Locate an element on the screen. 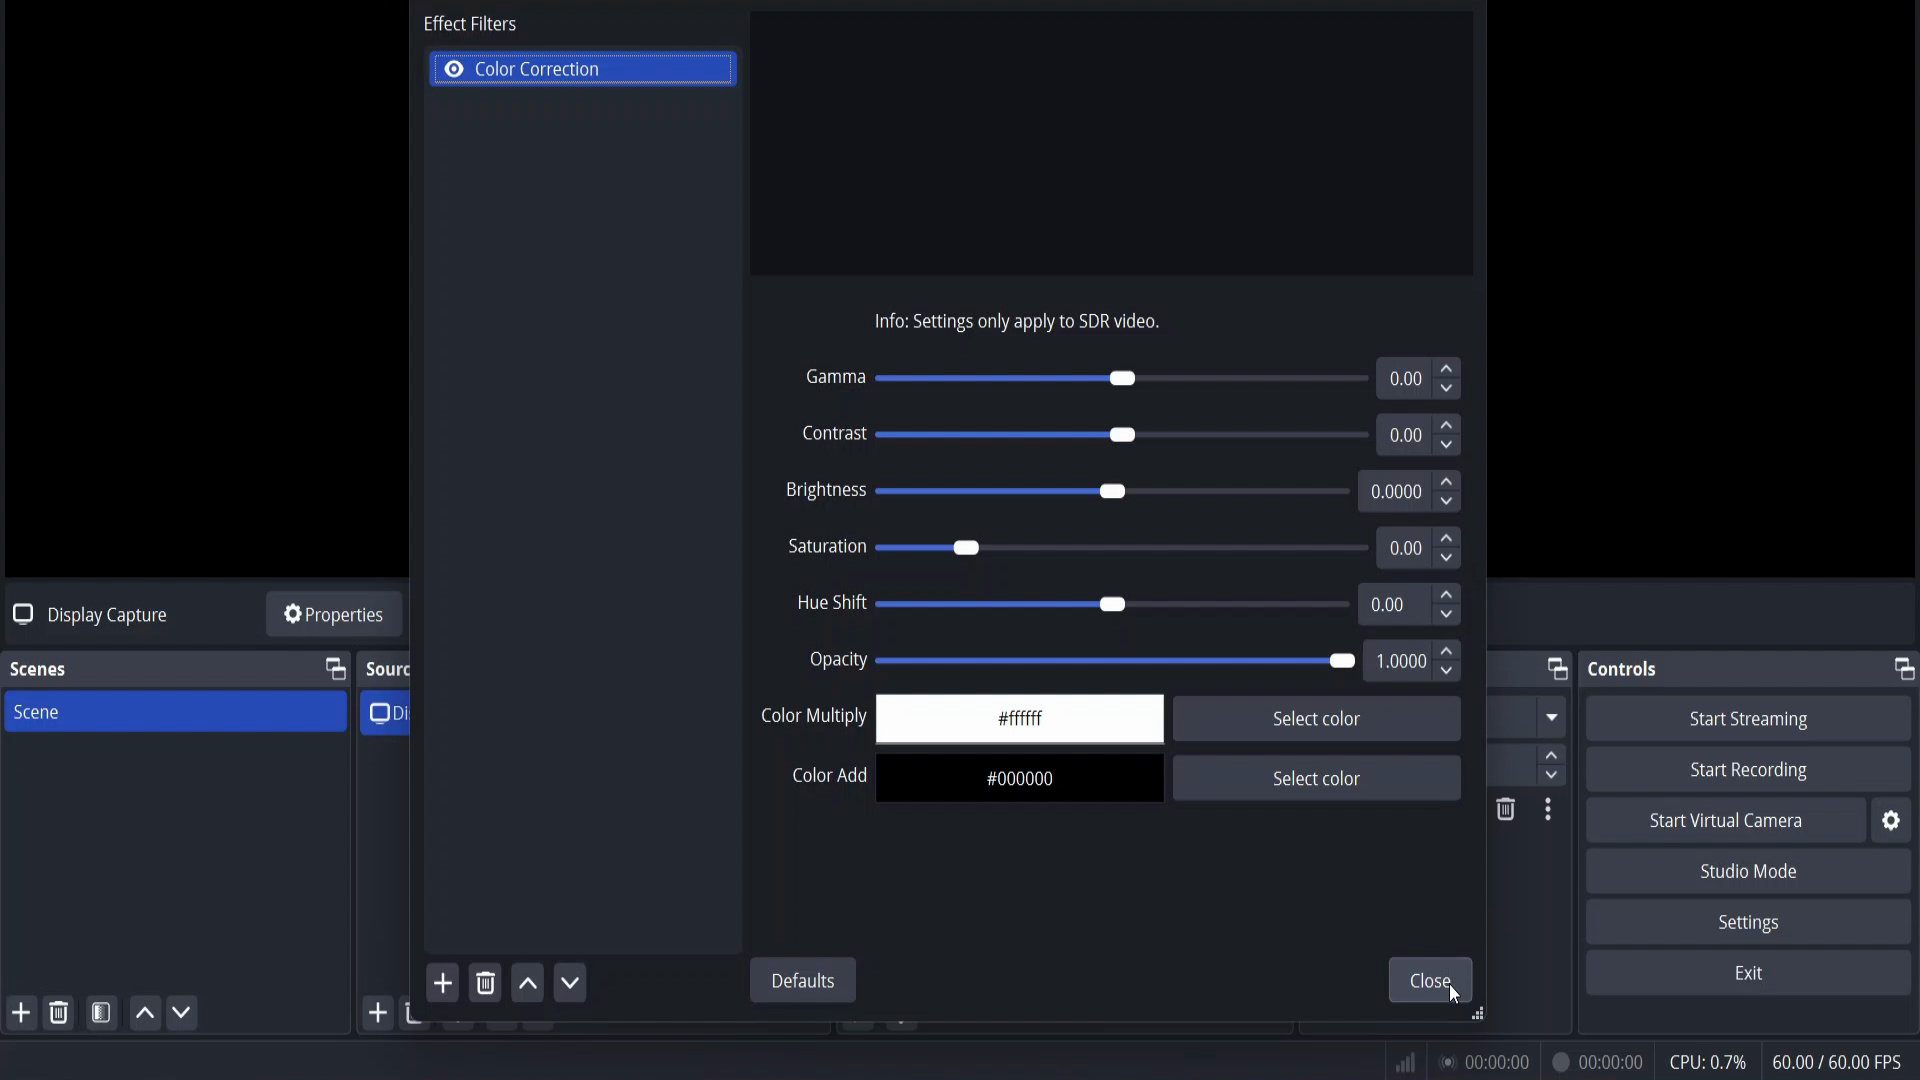 Image resolution: width=1920 pixels, height=1080 pixels.  is located at coordinates (1550, 814).